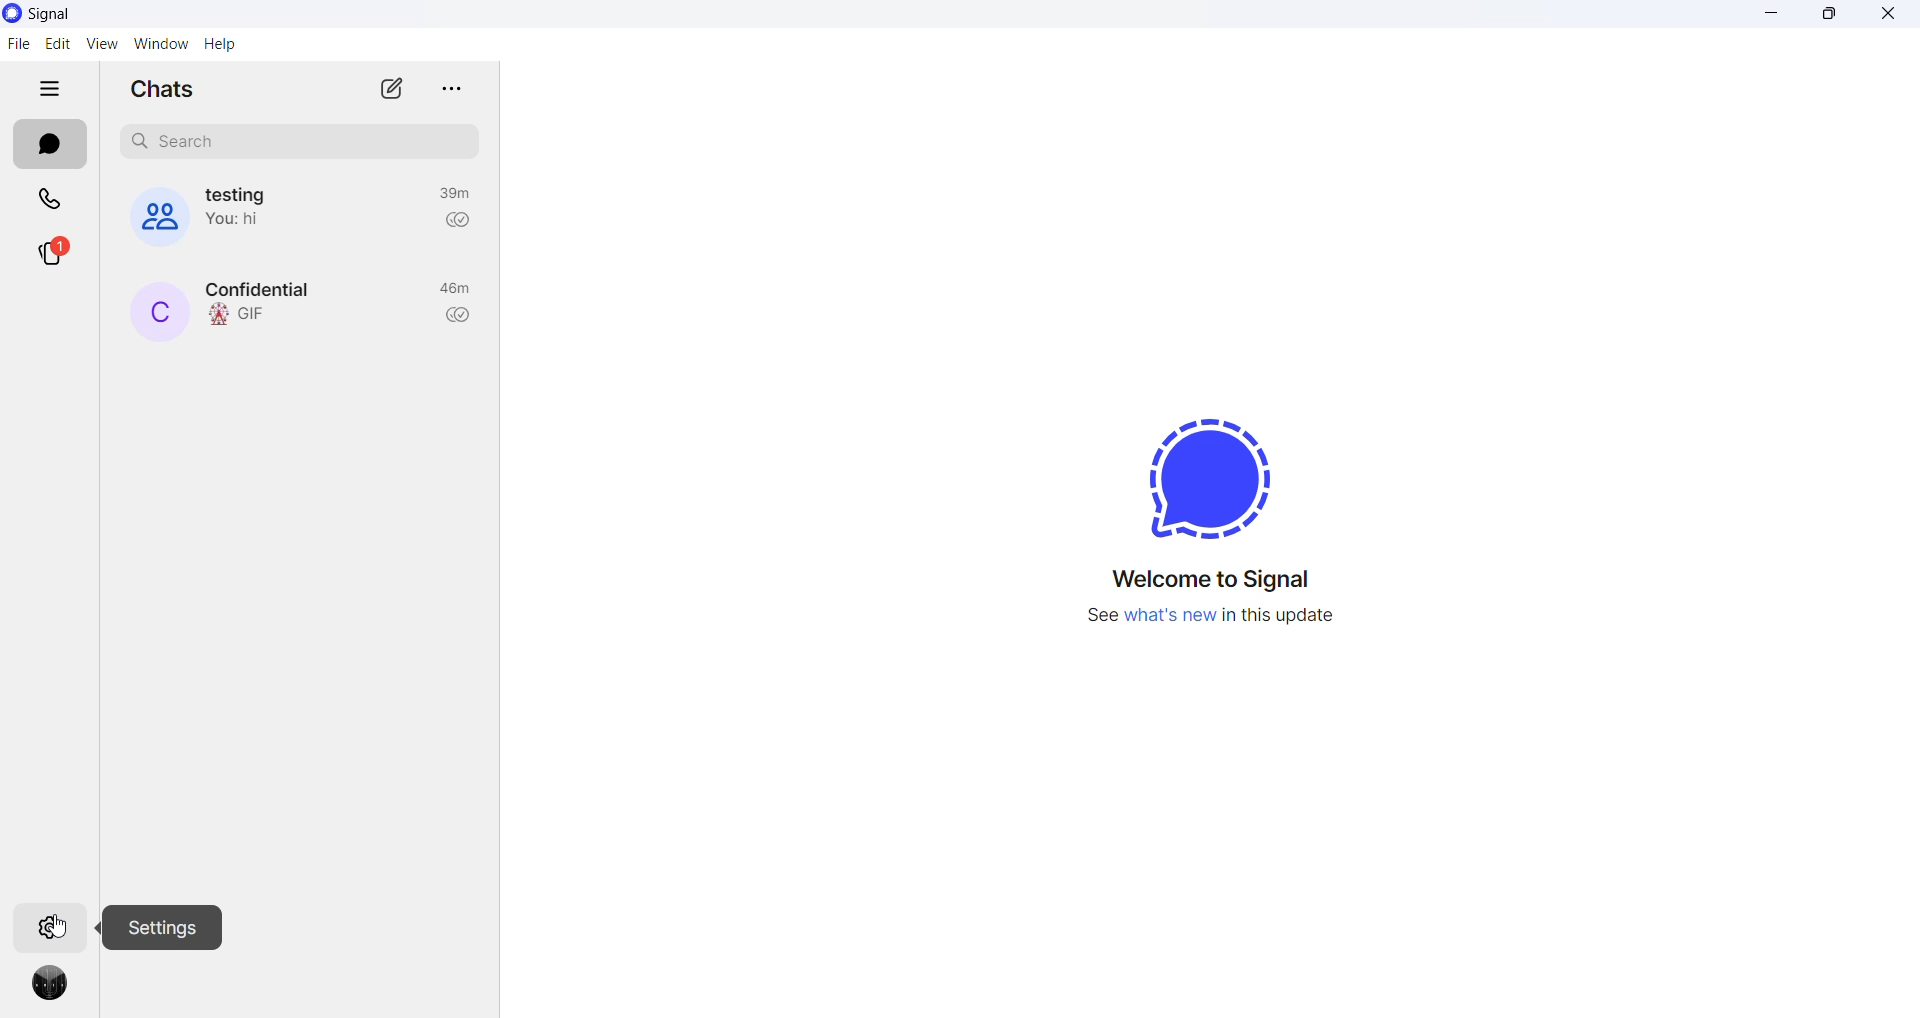 The image size is (1920, 1018). I want to click on last active time, so click(455, 290).